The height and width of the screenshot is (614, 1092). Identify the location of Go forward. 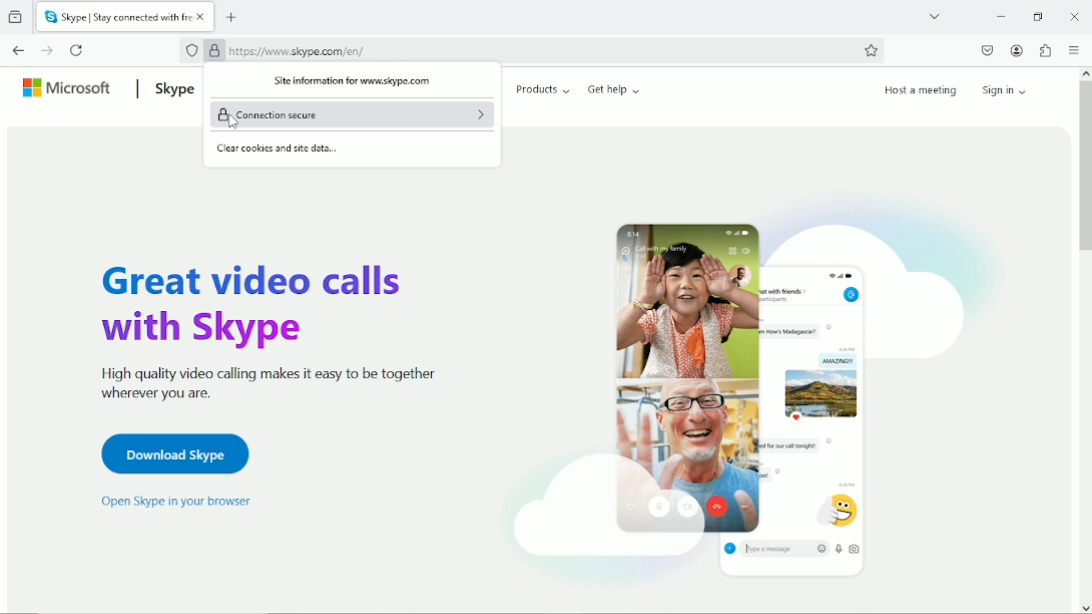
(46, 50).